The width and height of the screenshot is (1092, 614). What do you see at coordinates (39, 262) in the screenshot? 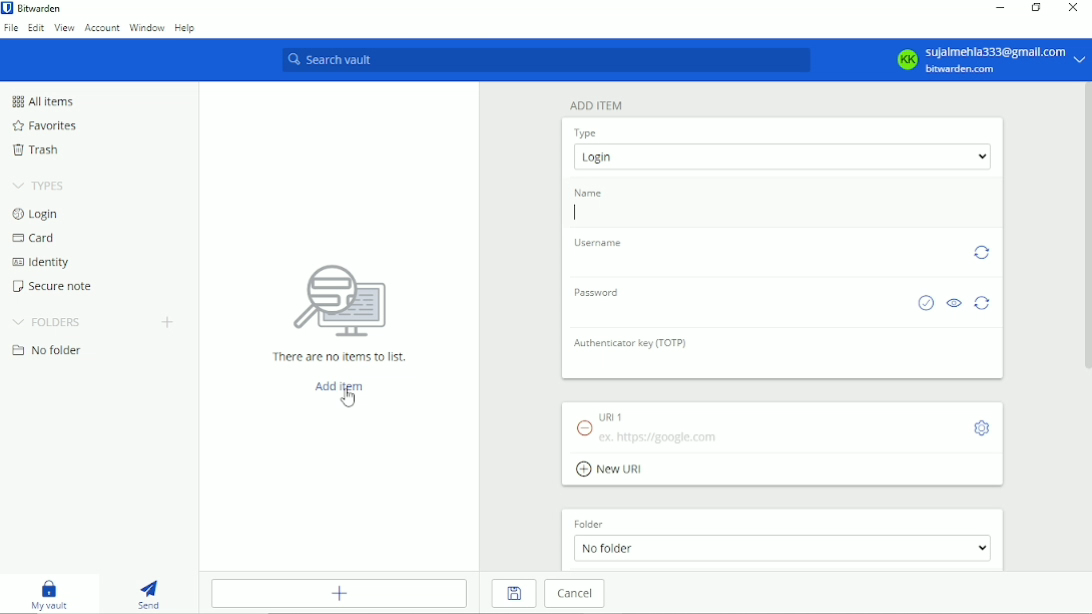
I see `Identity` at bounding box center [39, 262].